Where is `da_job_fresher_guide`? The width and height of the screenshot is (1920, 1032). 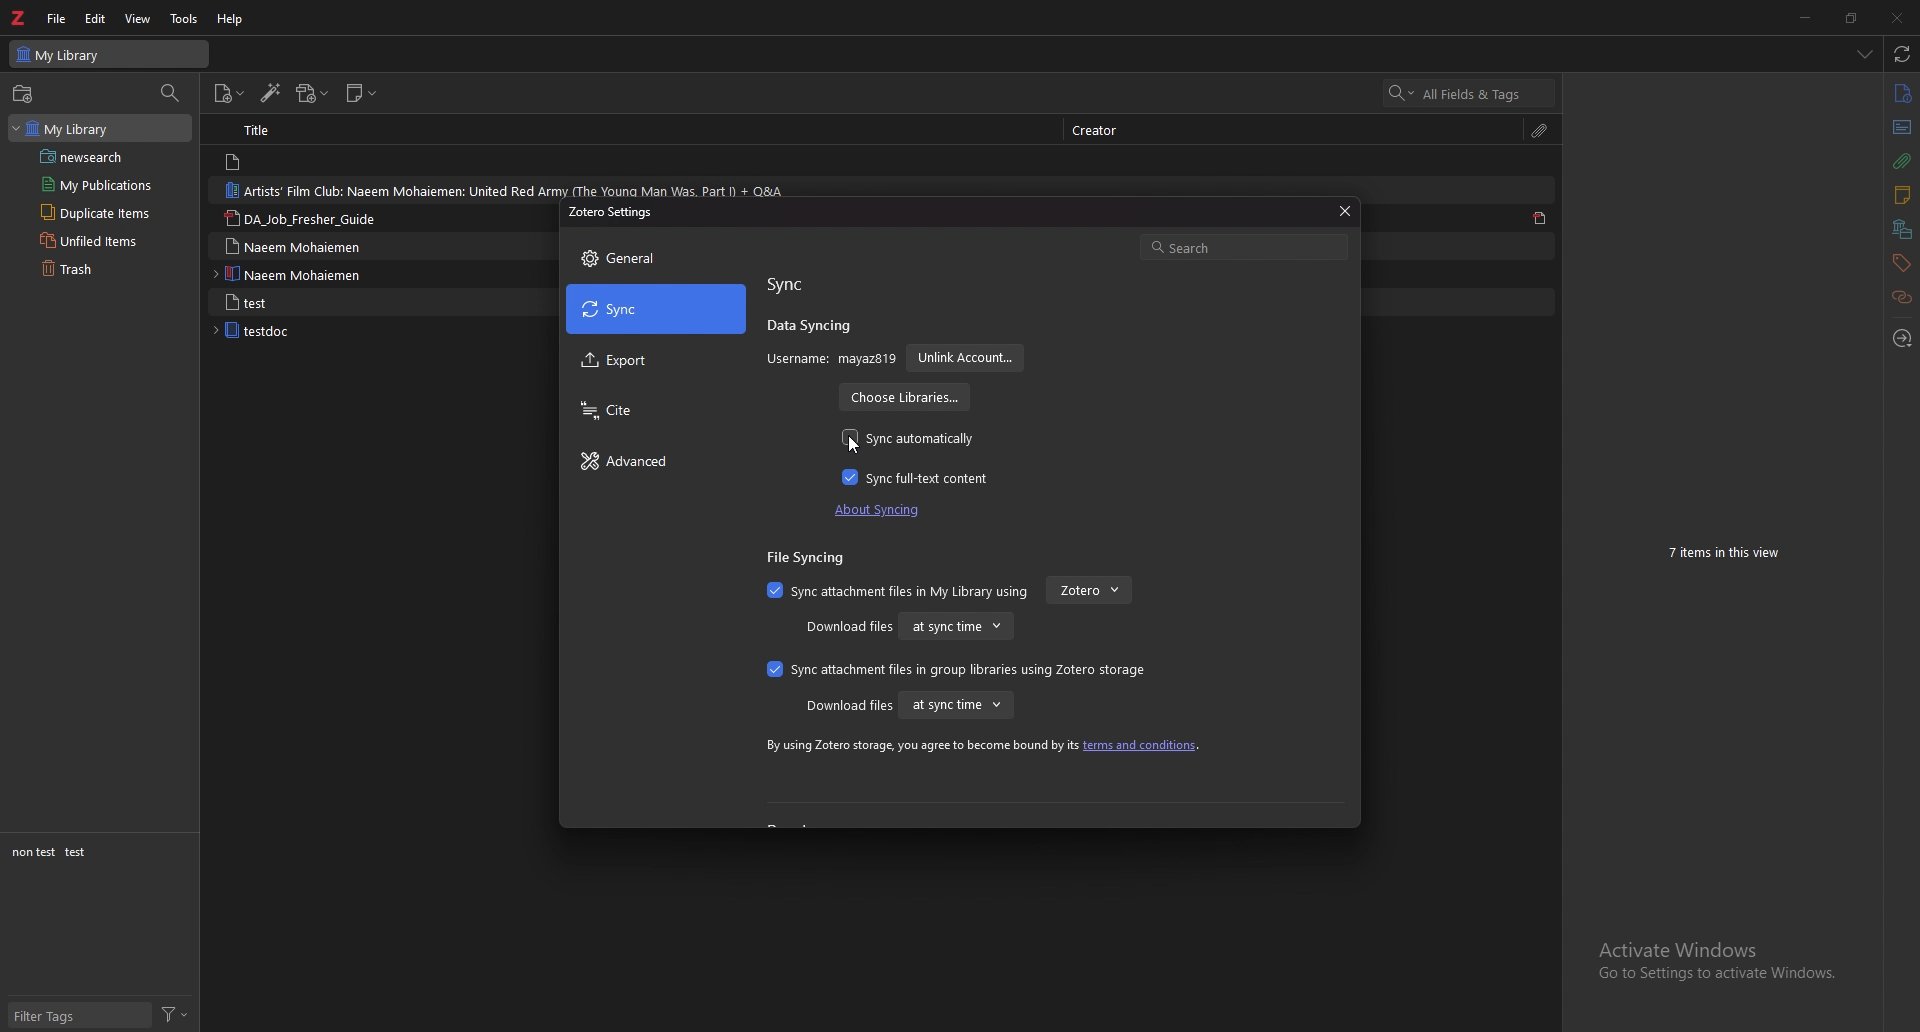
da_job_fresher_guide is located at coordinates (310, 219).